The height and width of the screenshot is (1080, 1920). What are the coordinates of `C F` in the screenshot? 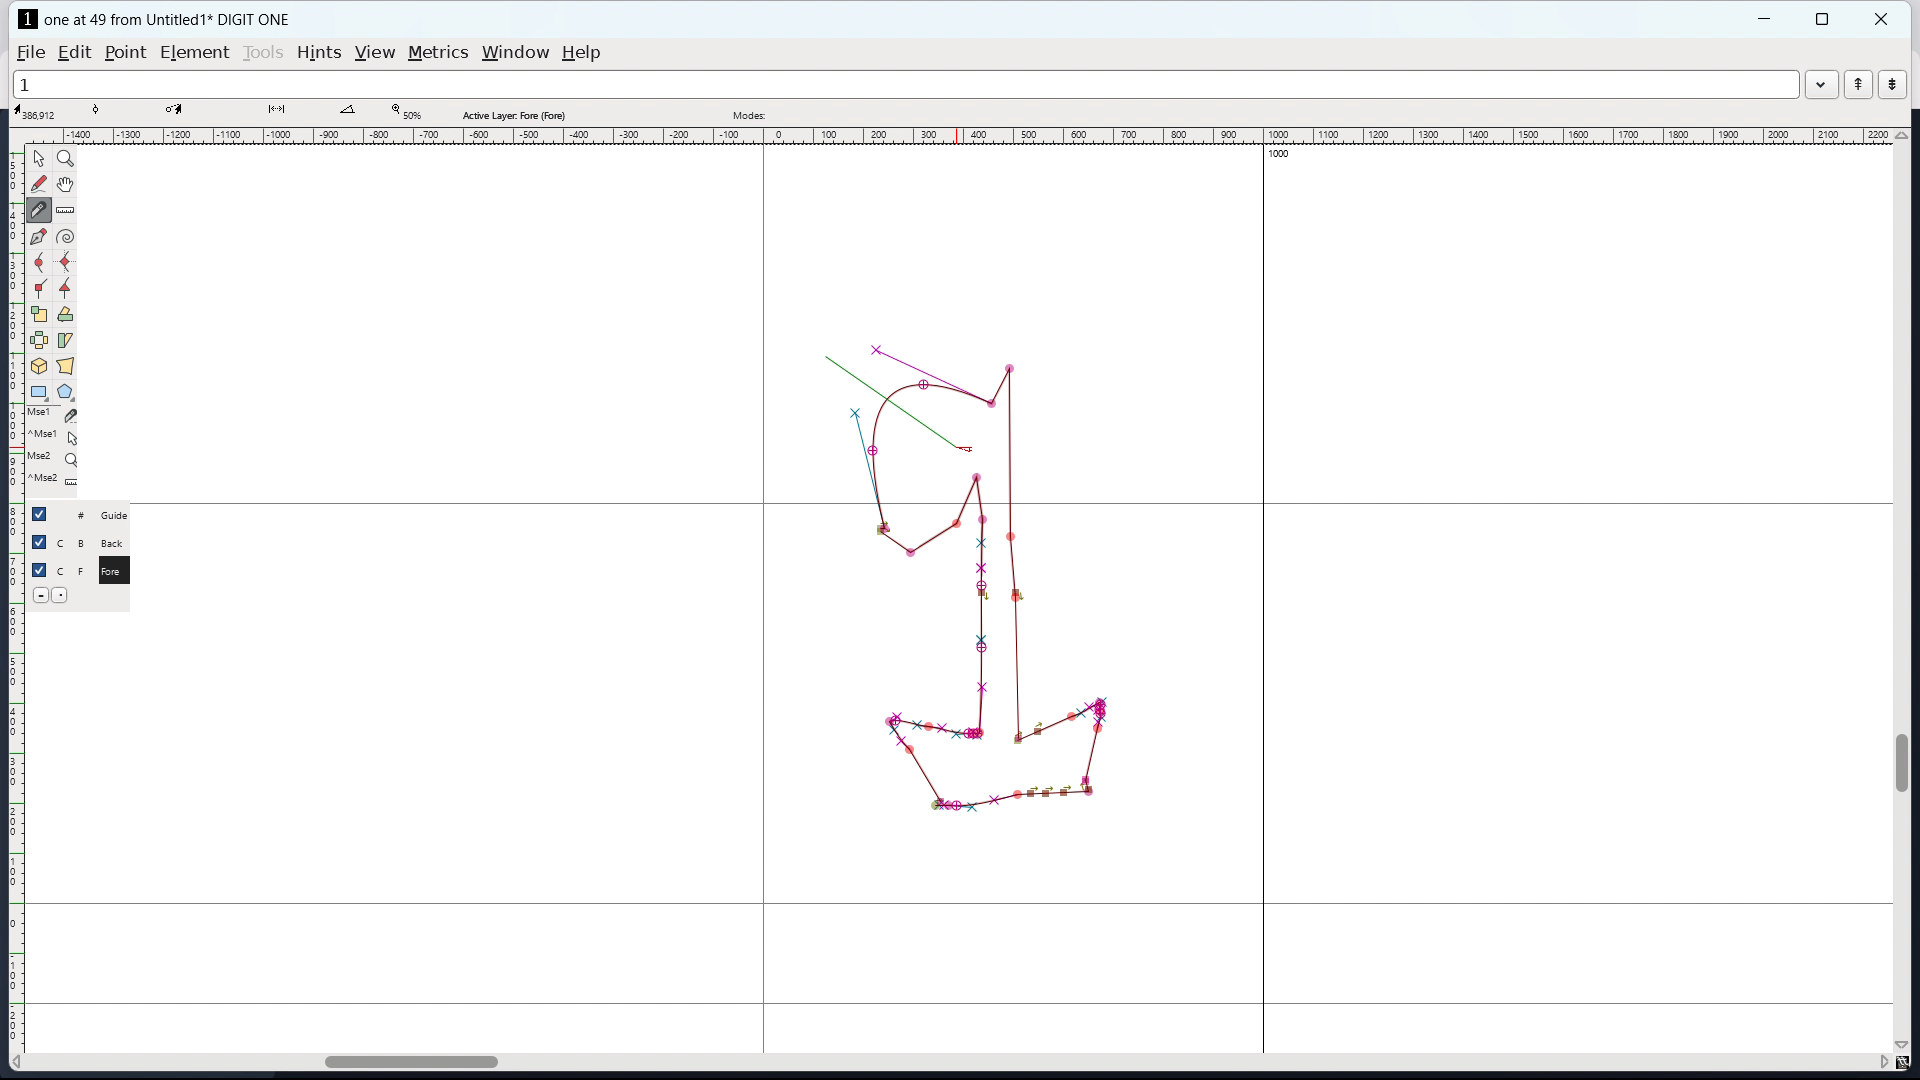 It's located at (70, 568).